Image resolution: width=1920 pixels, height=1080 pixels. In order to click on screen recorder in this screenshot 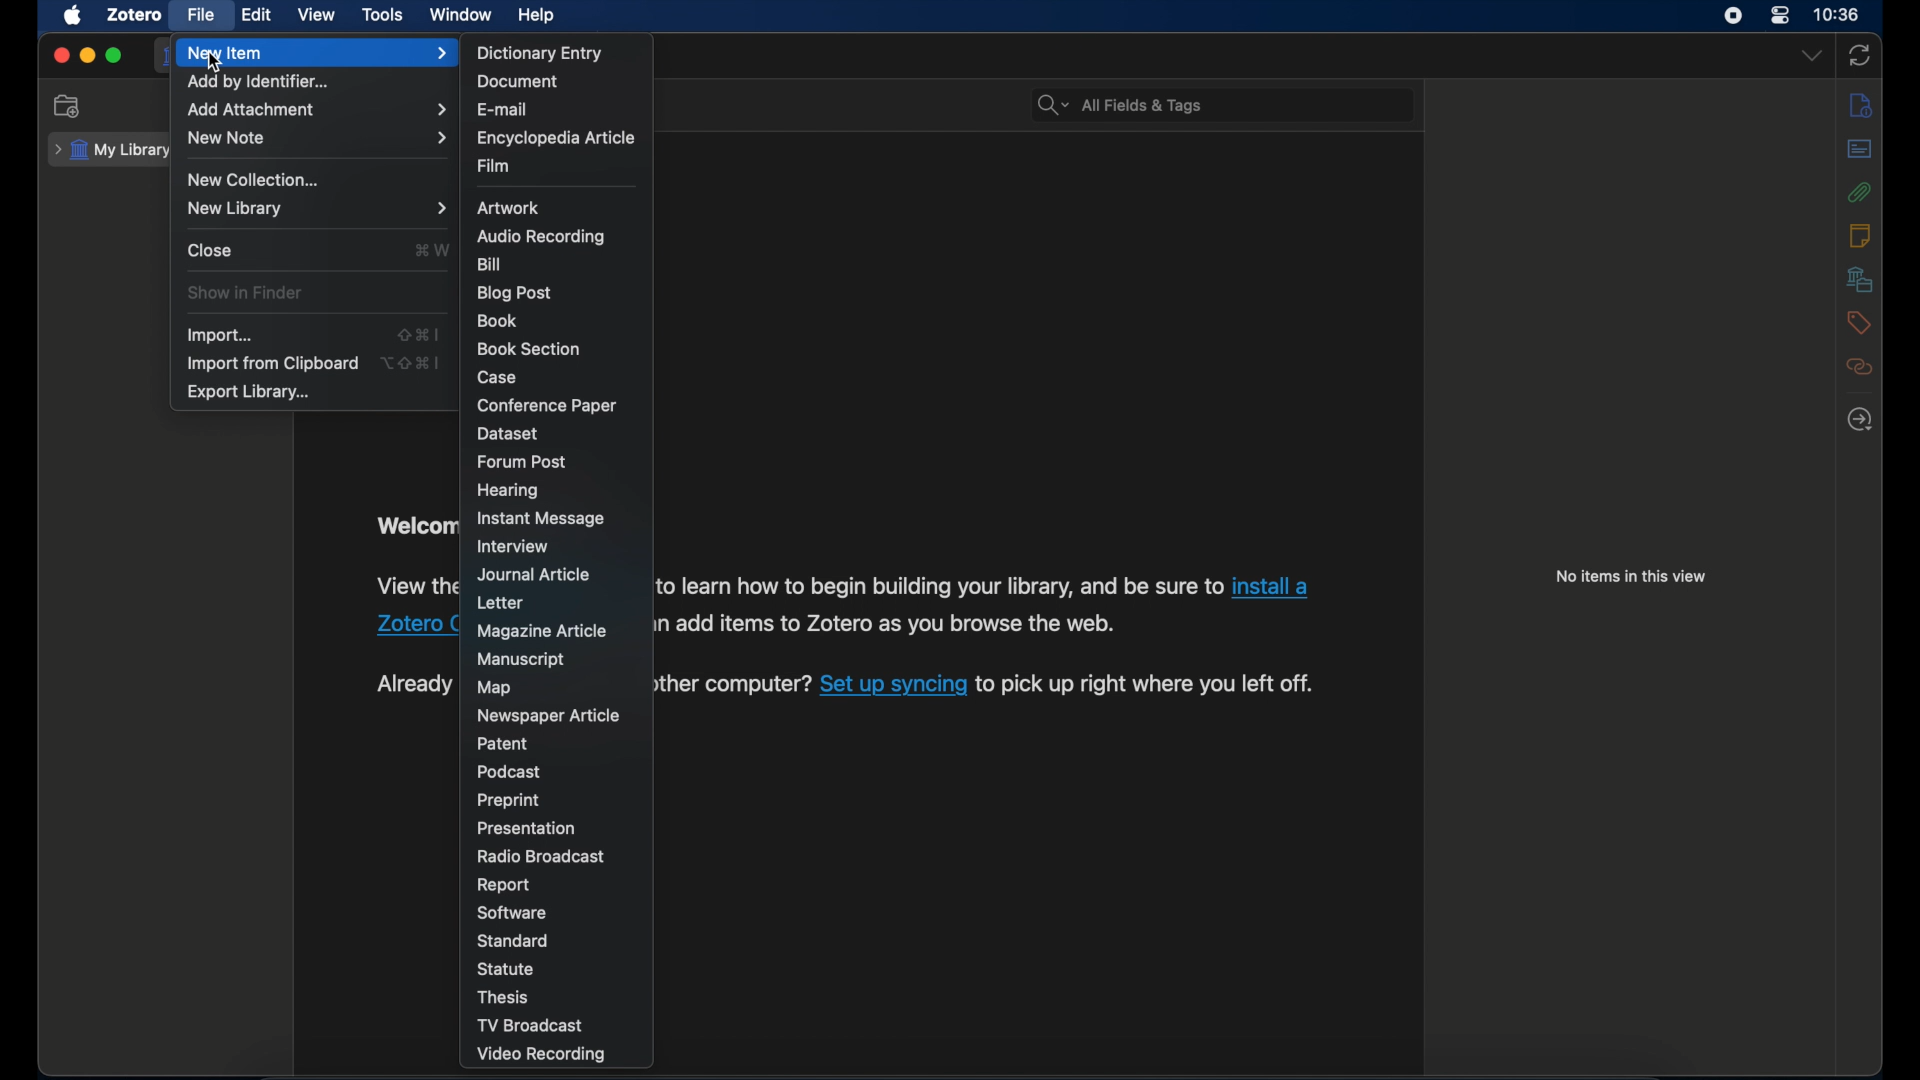, I will do `click(1732, 16)`.